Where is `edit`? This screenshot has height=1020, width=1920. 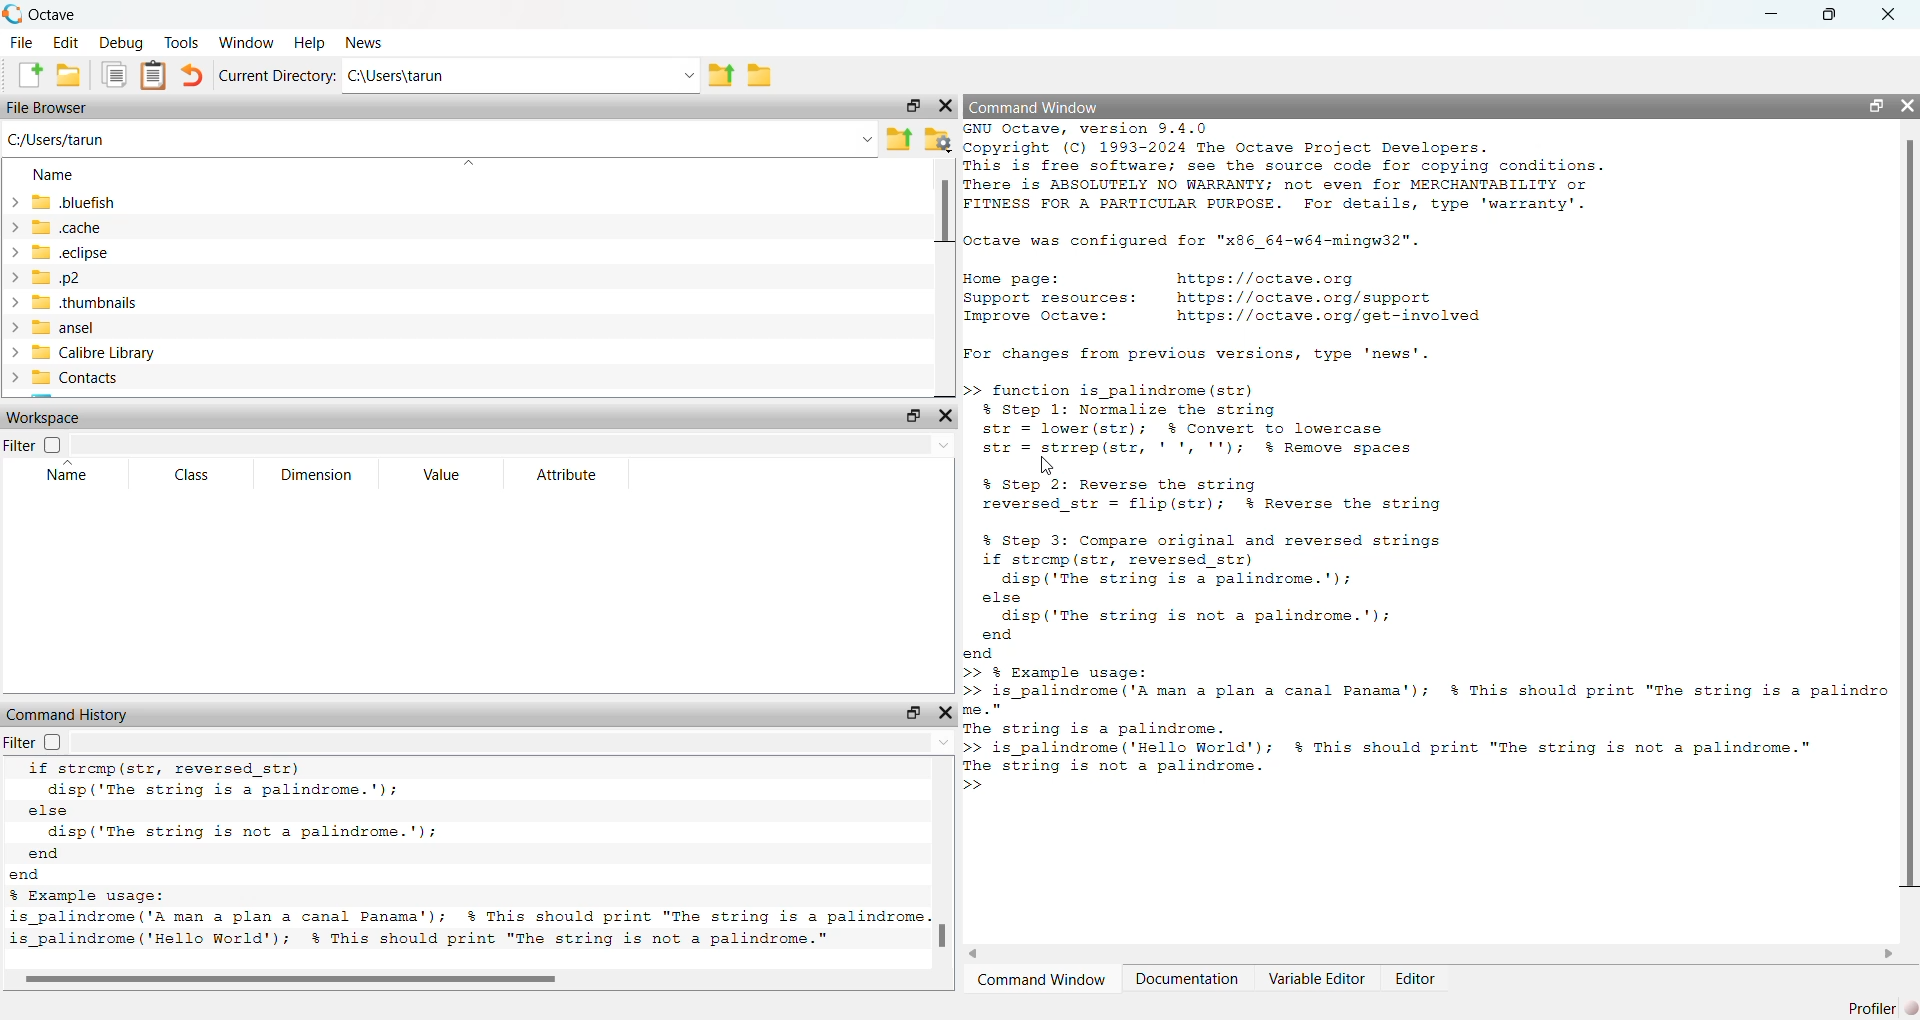 edit is located at coordinates (66, 41).